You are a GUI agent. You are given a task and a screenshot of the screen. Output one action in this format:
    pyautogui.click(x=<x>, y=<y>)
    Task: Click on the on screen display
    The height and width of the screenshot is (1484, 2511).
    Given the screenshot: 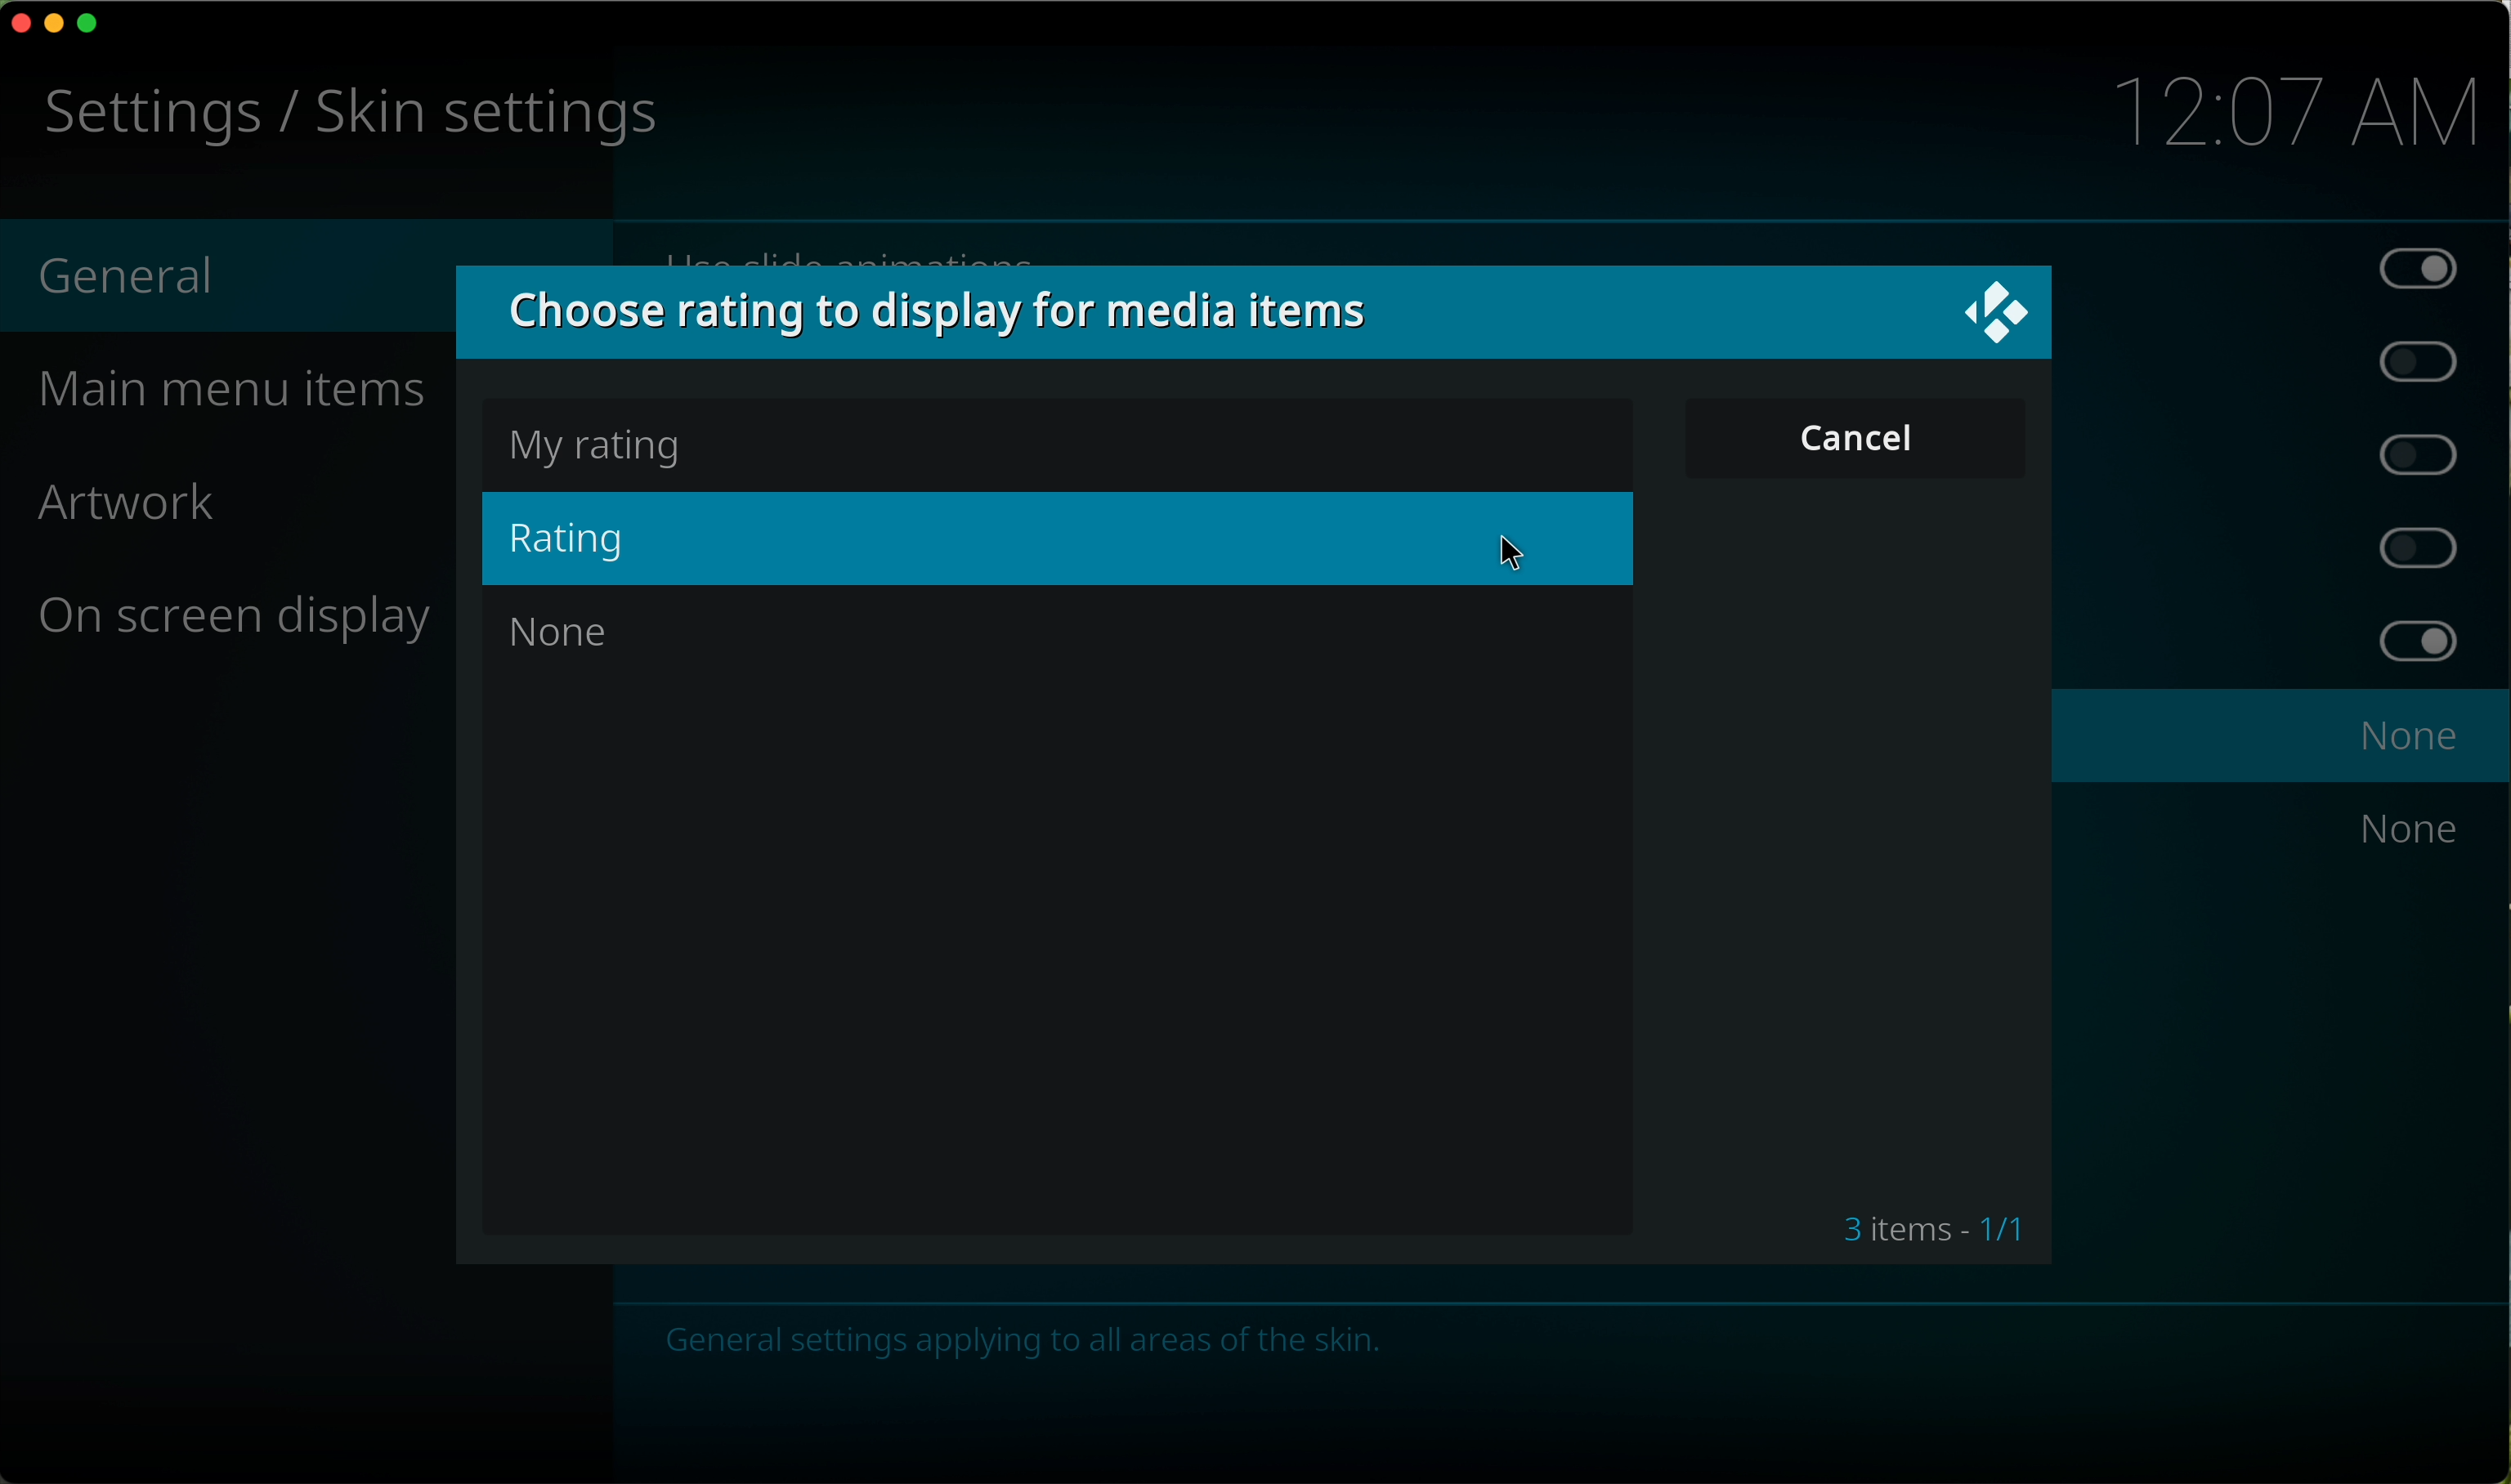 What is the action you would take?
    pyautogui.click(x=234, y=619)
    